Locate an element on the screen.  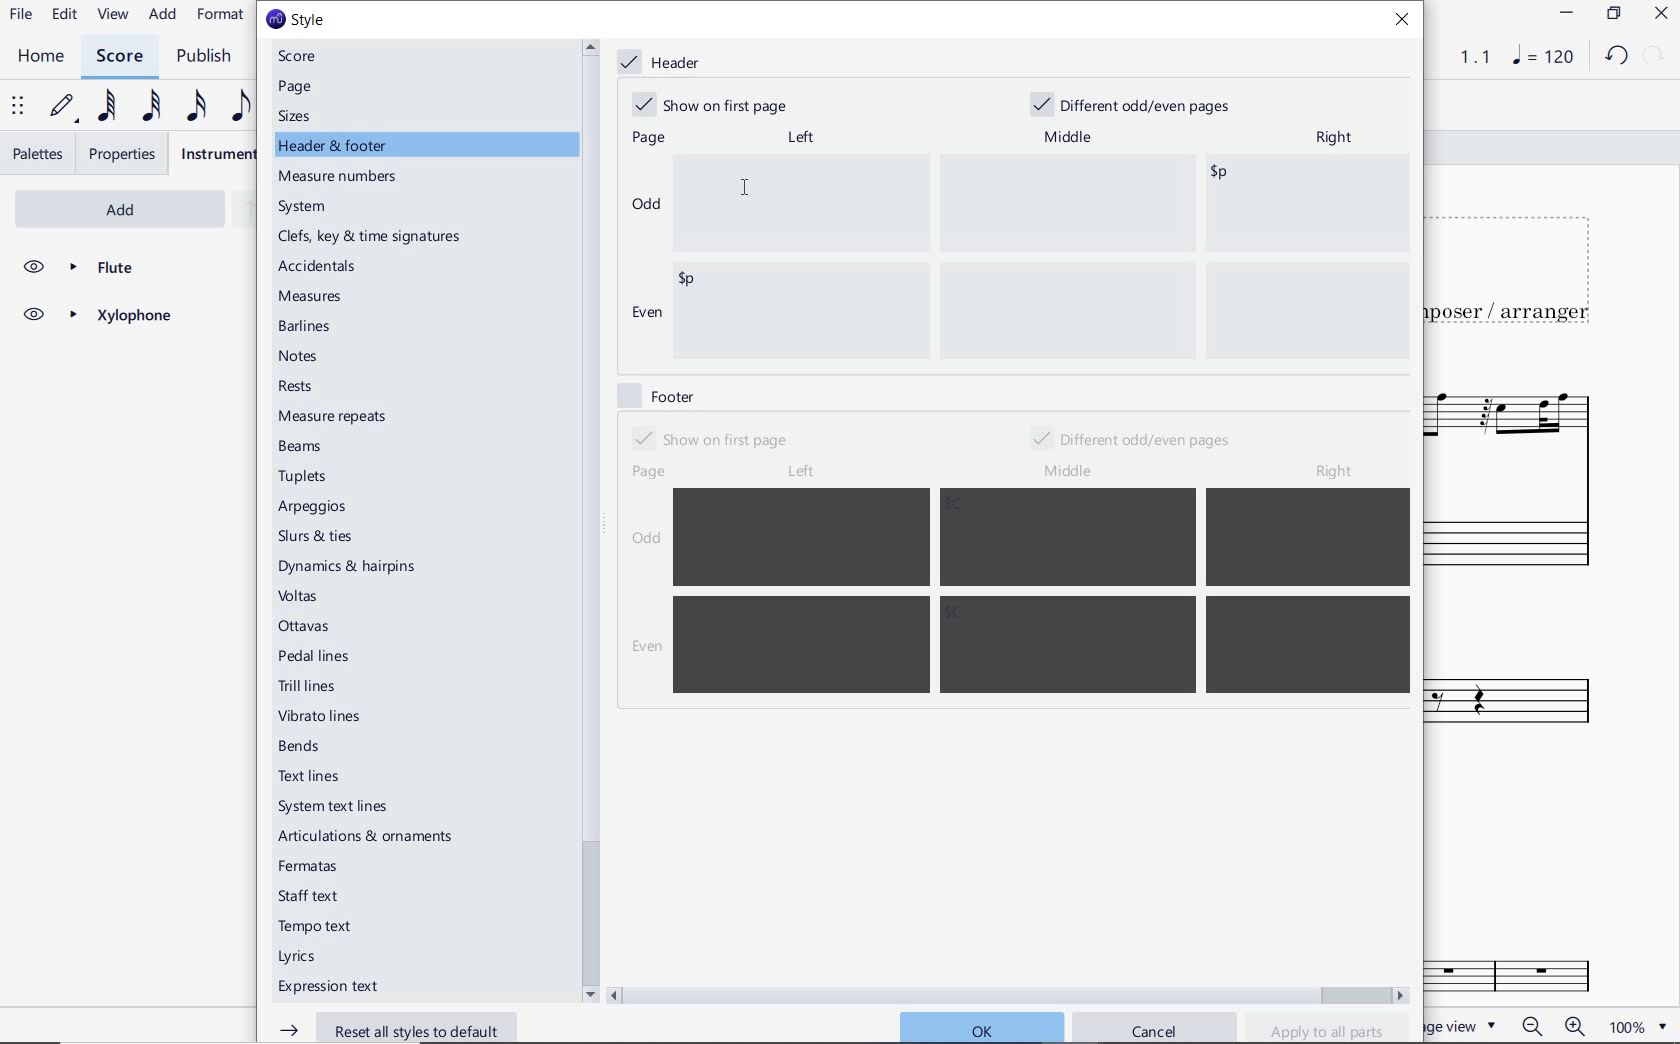
reset all styles to default is located at coordinates (389, 1027).